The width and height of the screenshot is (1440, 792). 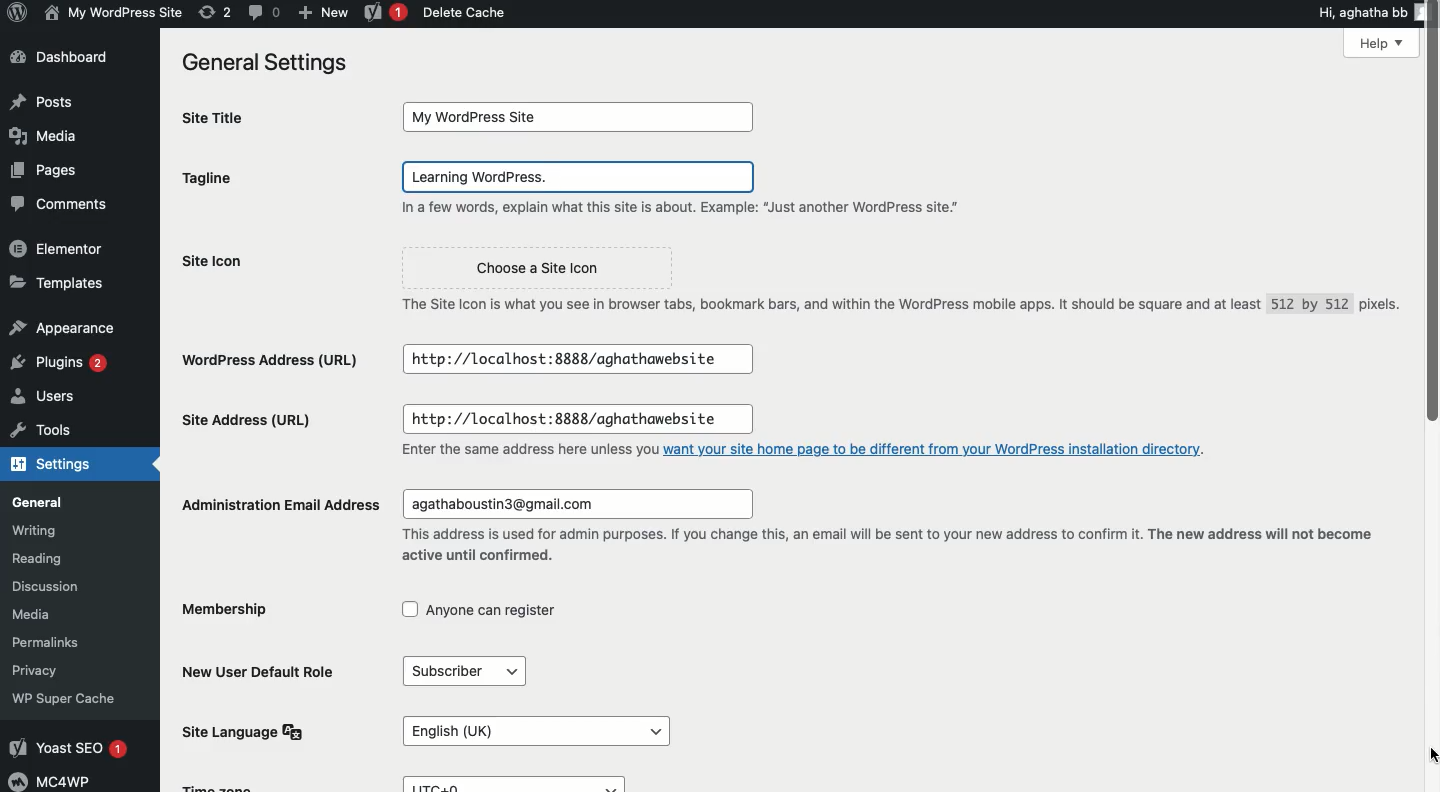 What do you see at coordinates (939, 448) in the screenshot?
I see `want your site home page to be different from your WordPress installation directory.` at bounding box center [939, 448].